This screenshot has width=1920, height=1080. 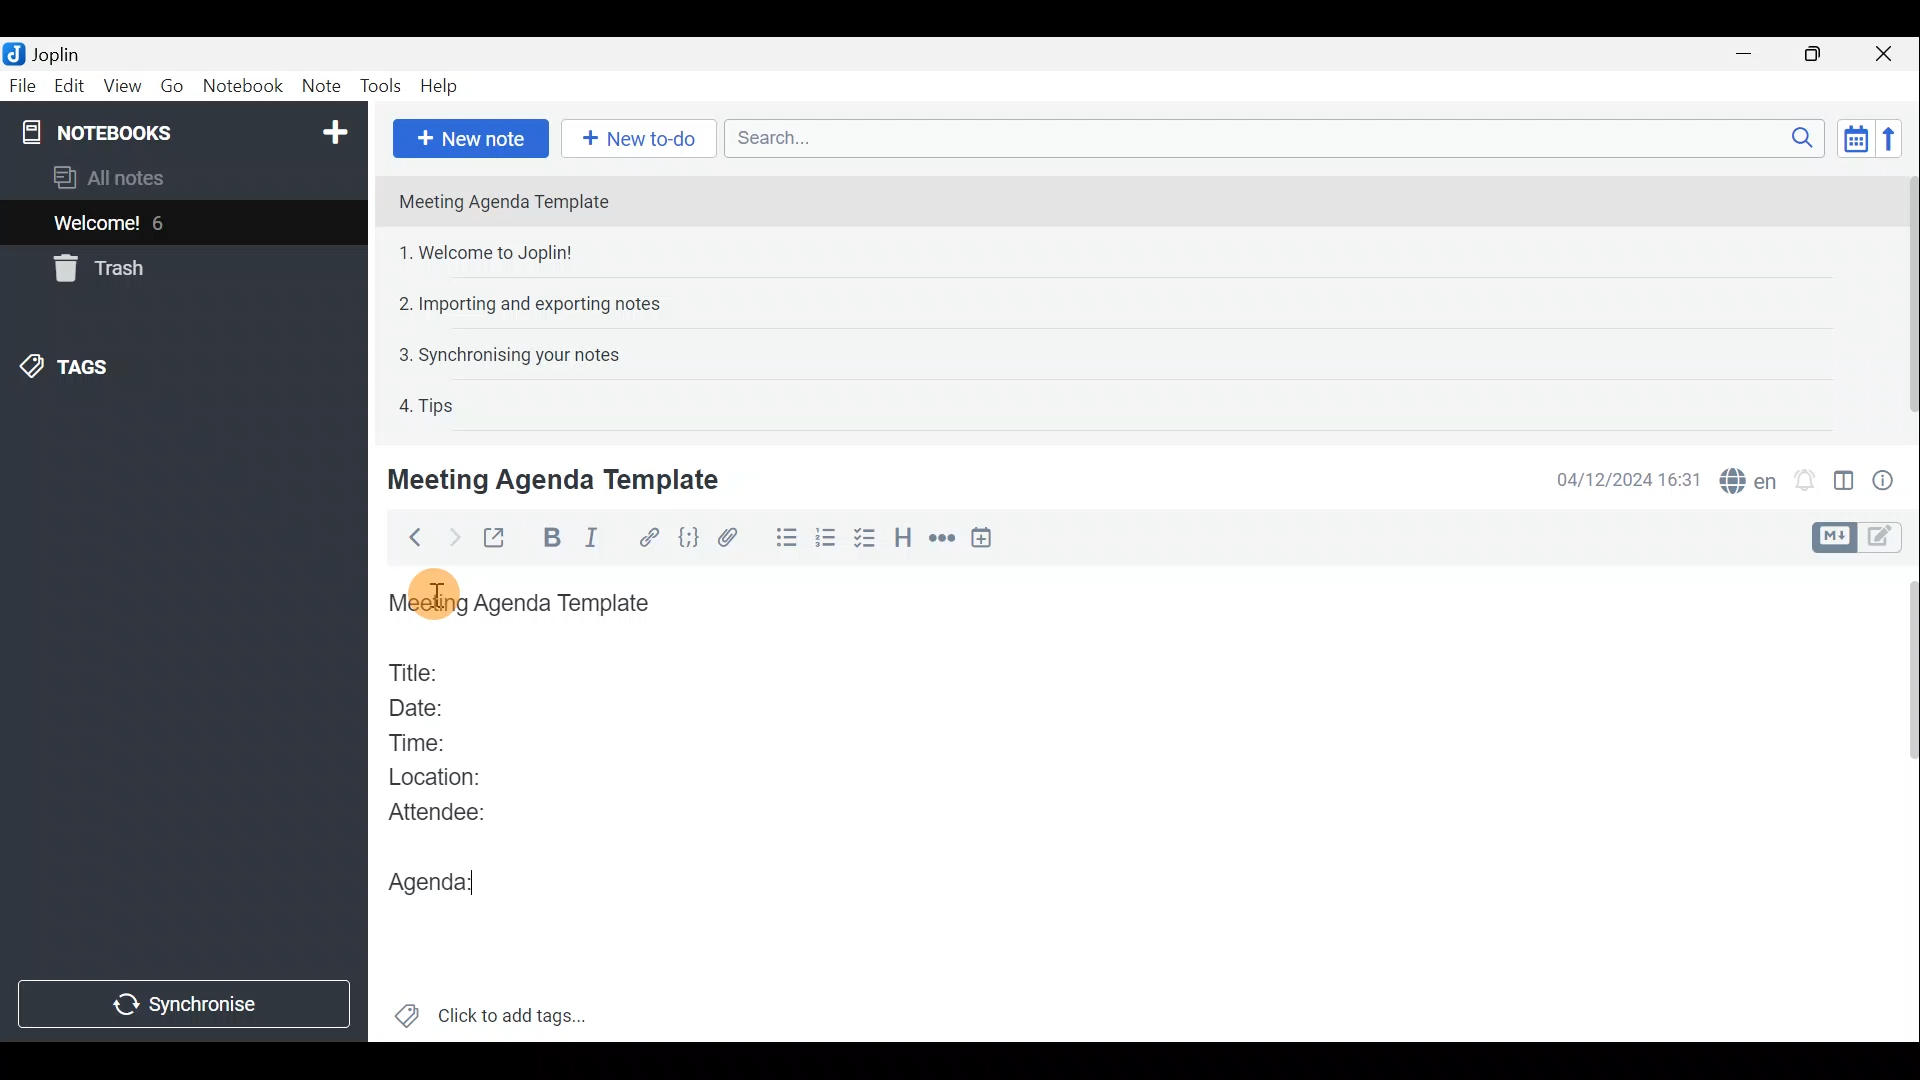 What do you see at coordinates (689, 540) in the screenshot?
I see `Code` at bounding box center [689, 540].